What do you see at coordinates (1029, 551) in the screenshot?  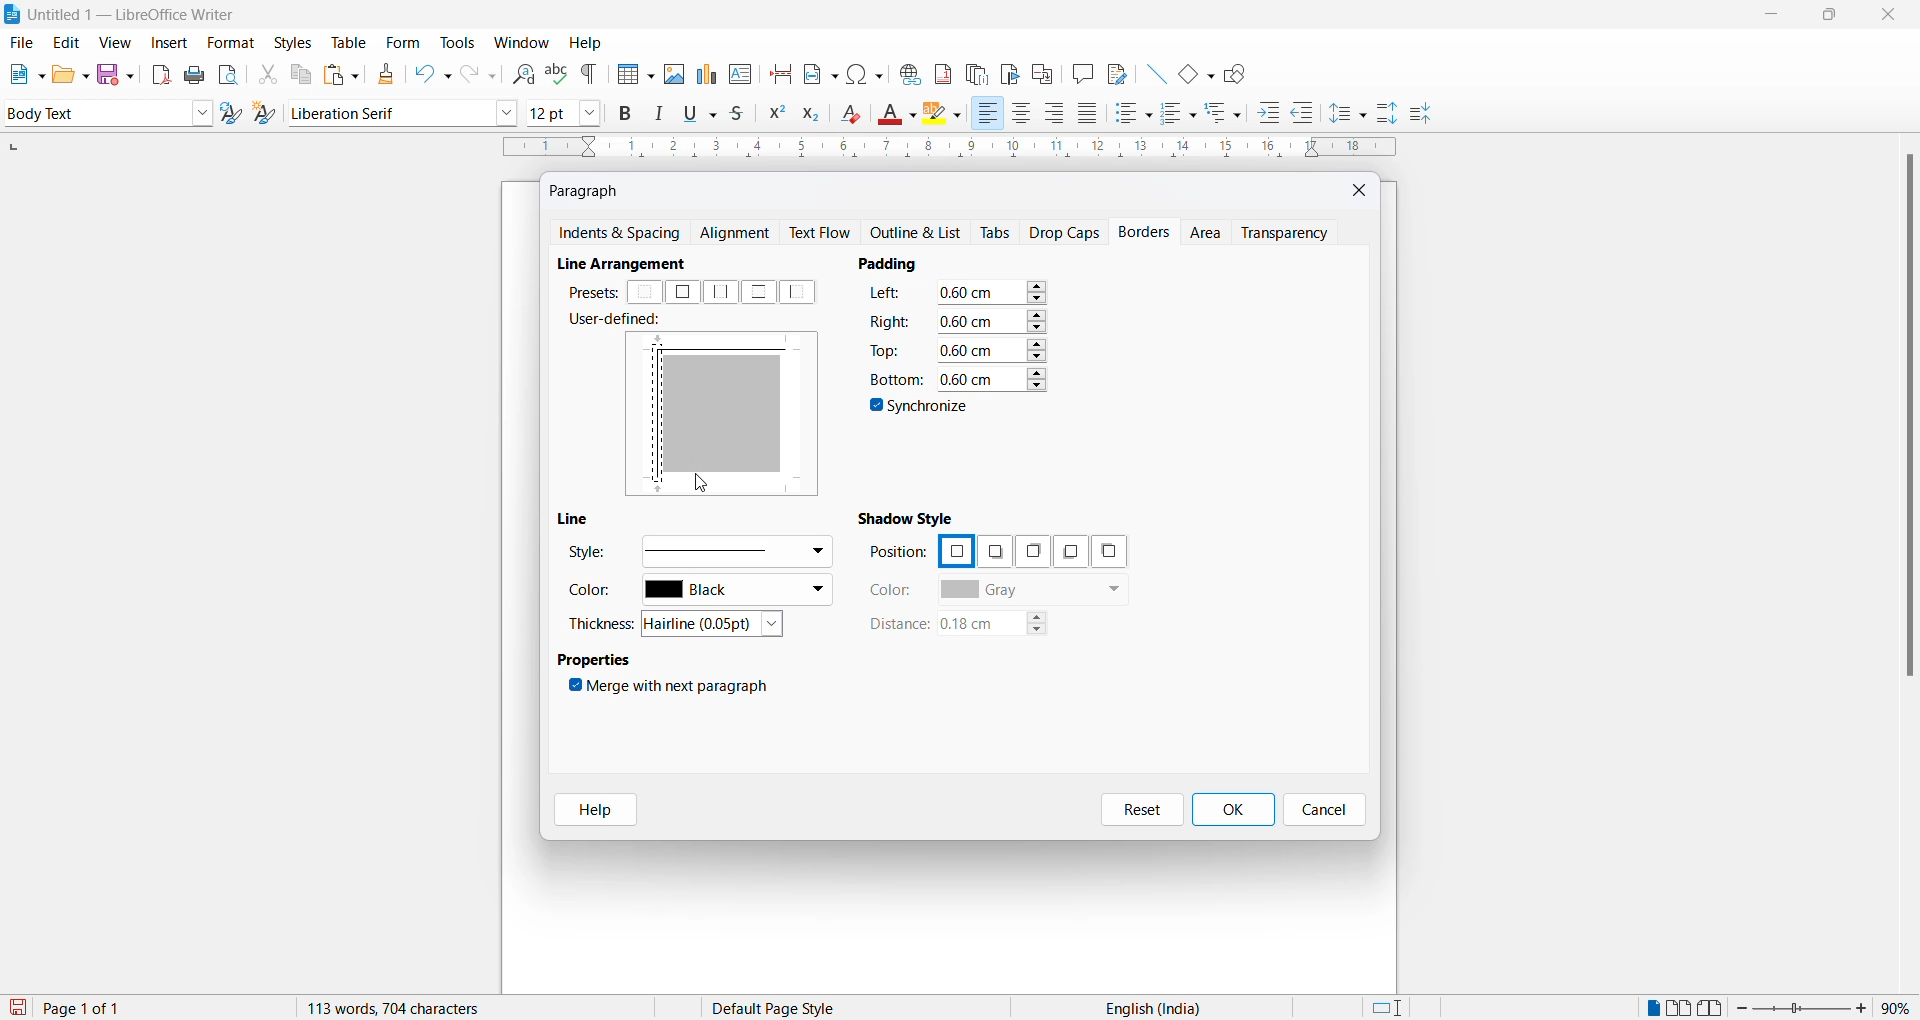 I see `position options` at bounding box center [1029, 551].